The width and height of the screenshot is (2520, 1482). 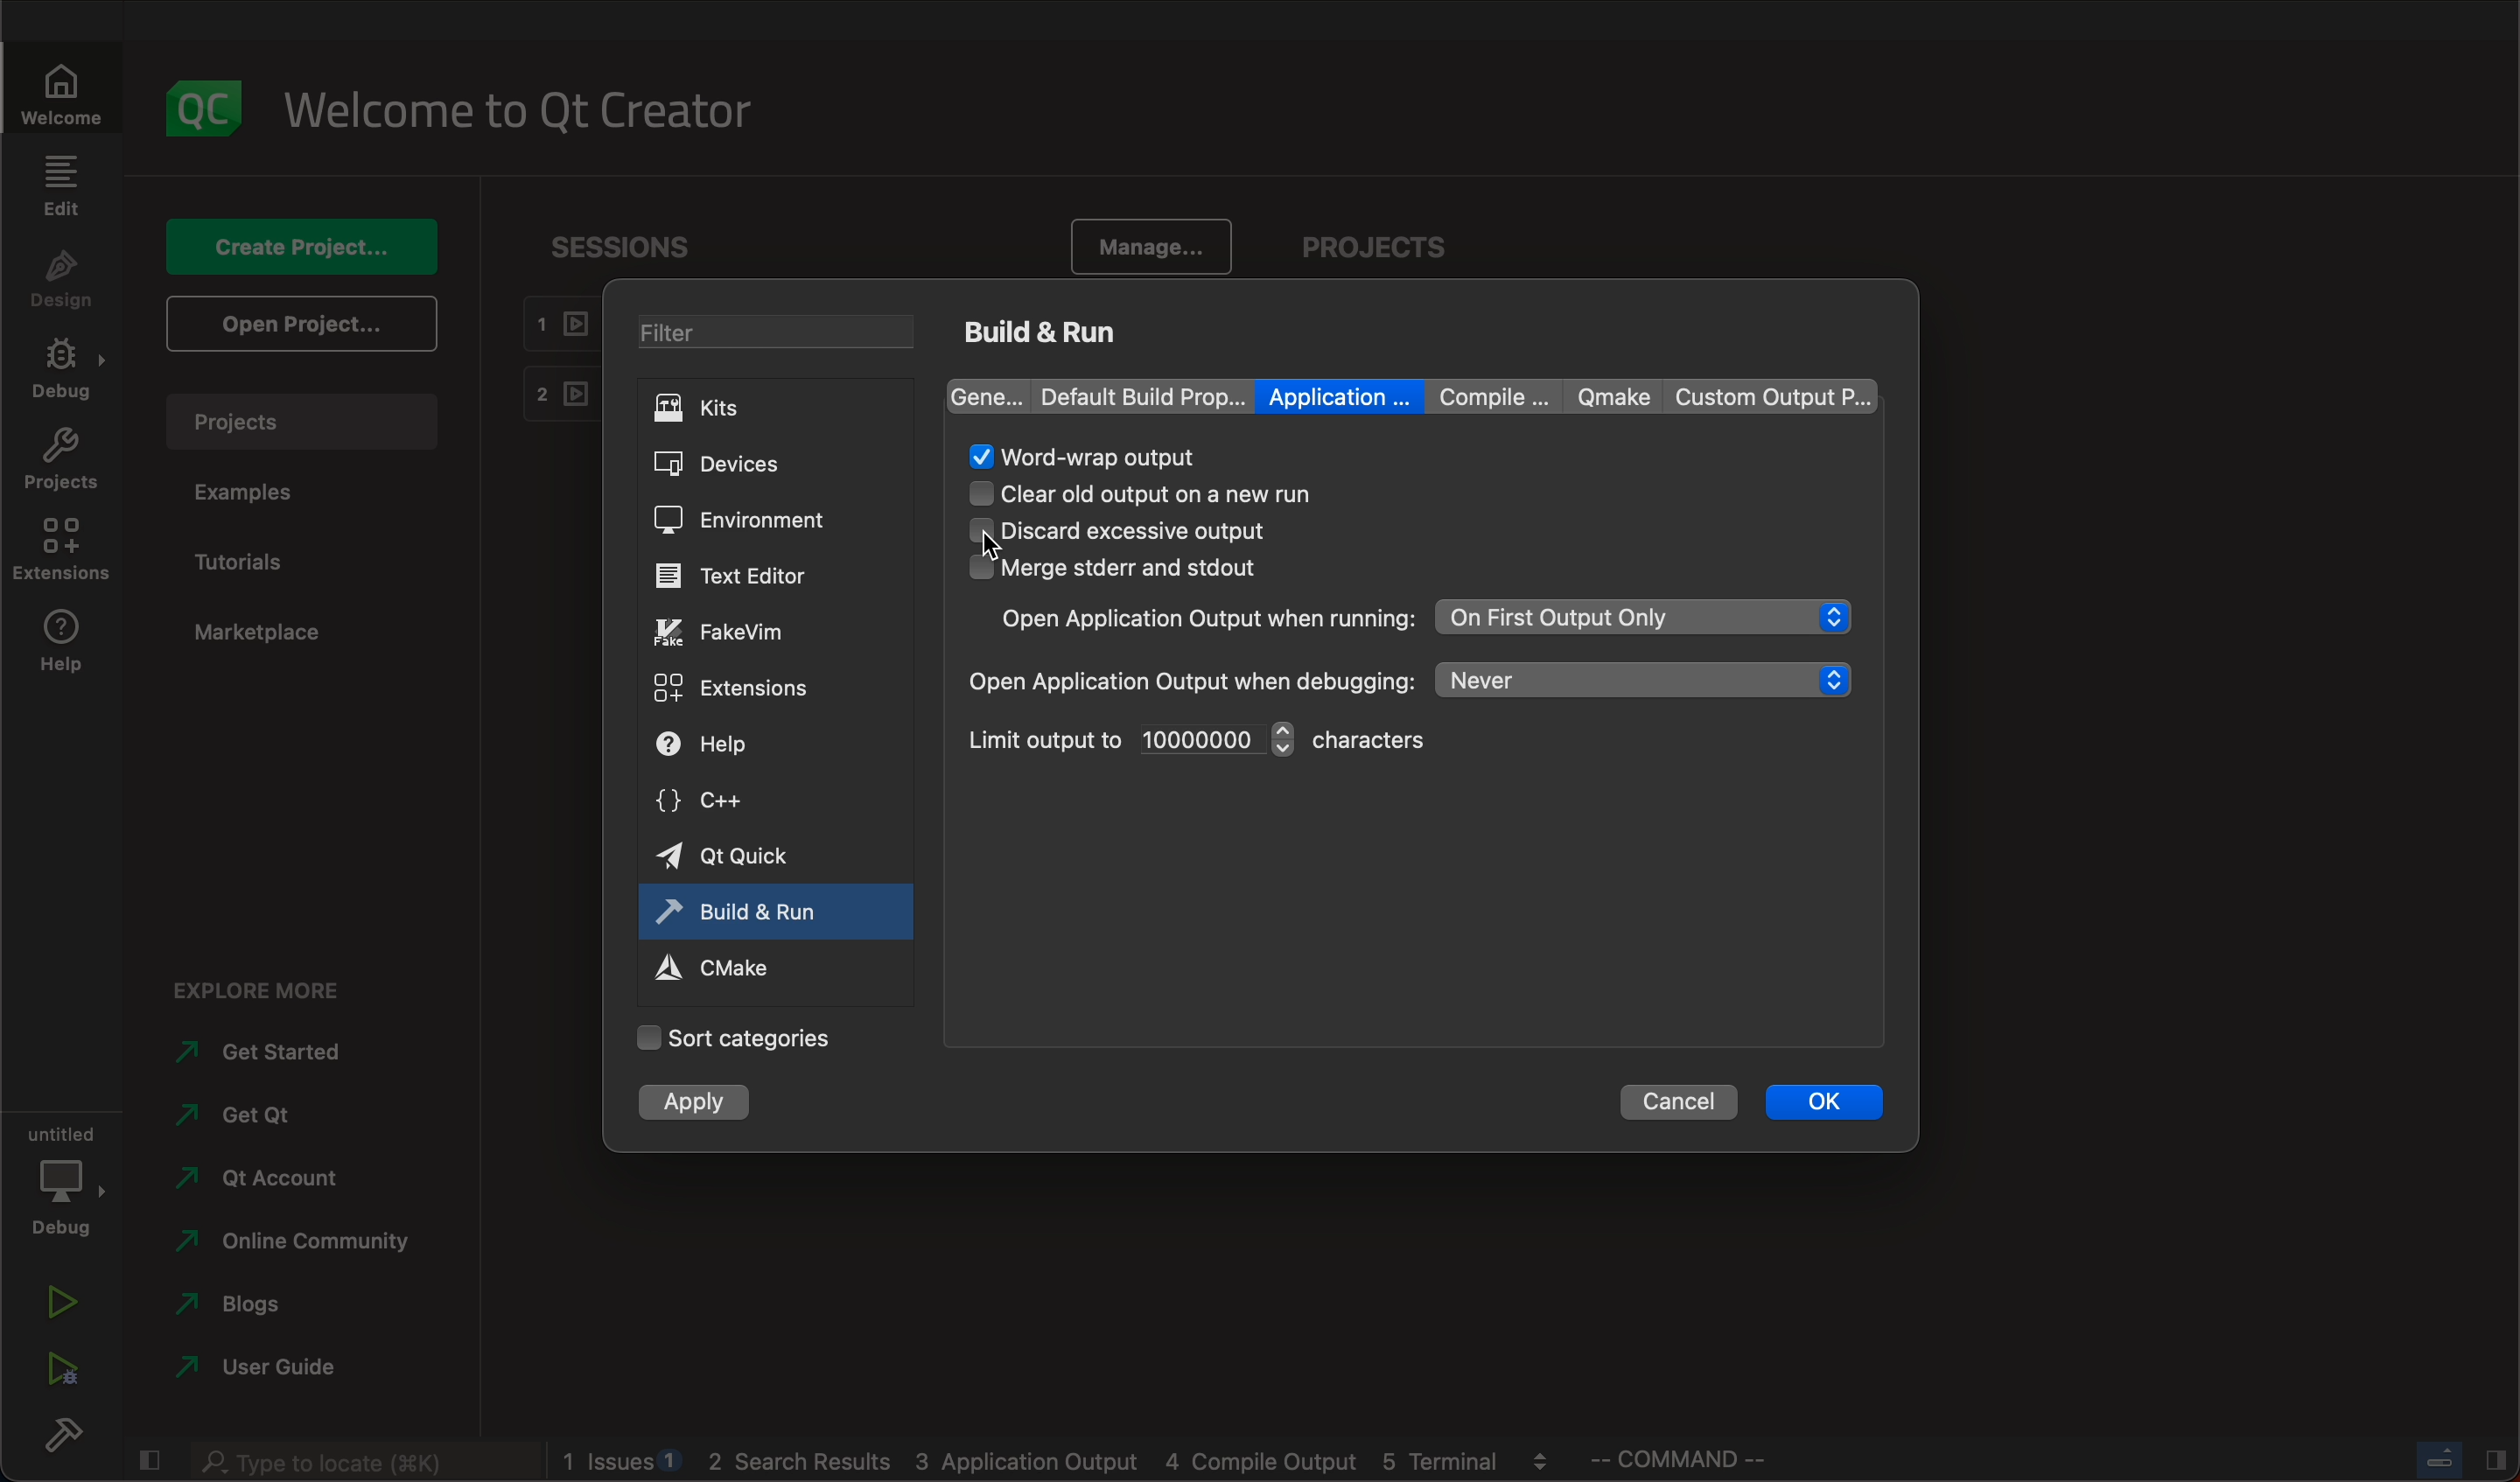 I want to click on default, so click(x=1144, y=394).